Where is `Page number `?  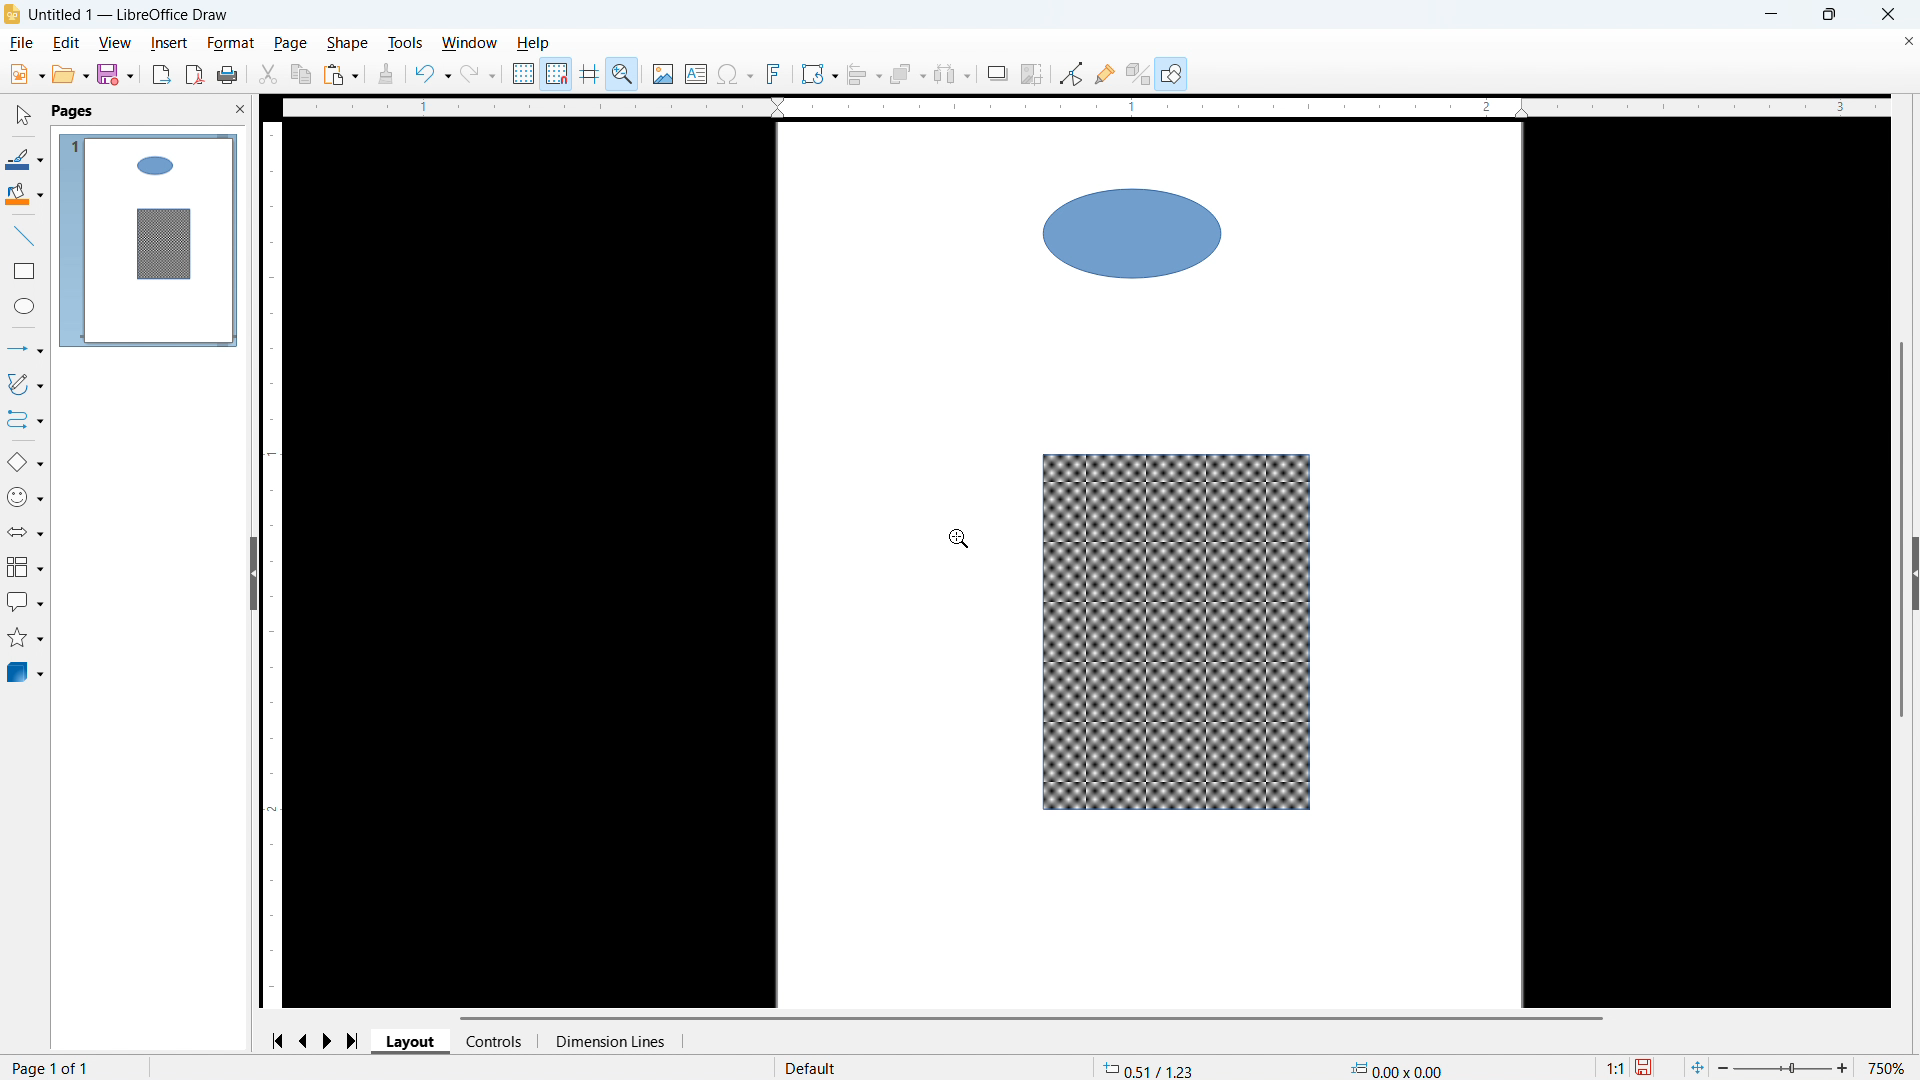 Page number  is located at coordinates (53, 1069).